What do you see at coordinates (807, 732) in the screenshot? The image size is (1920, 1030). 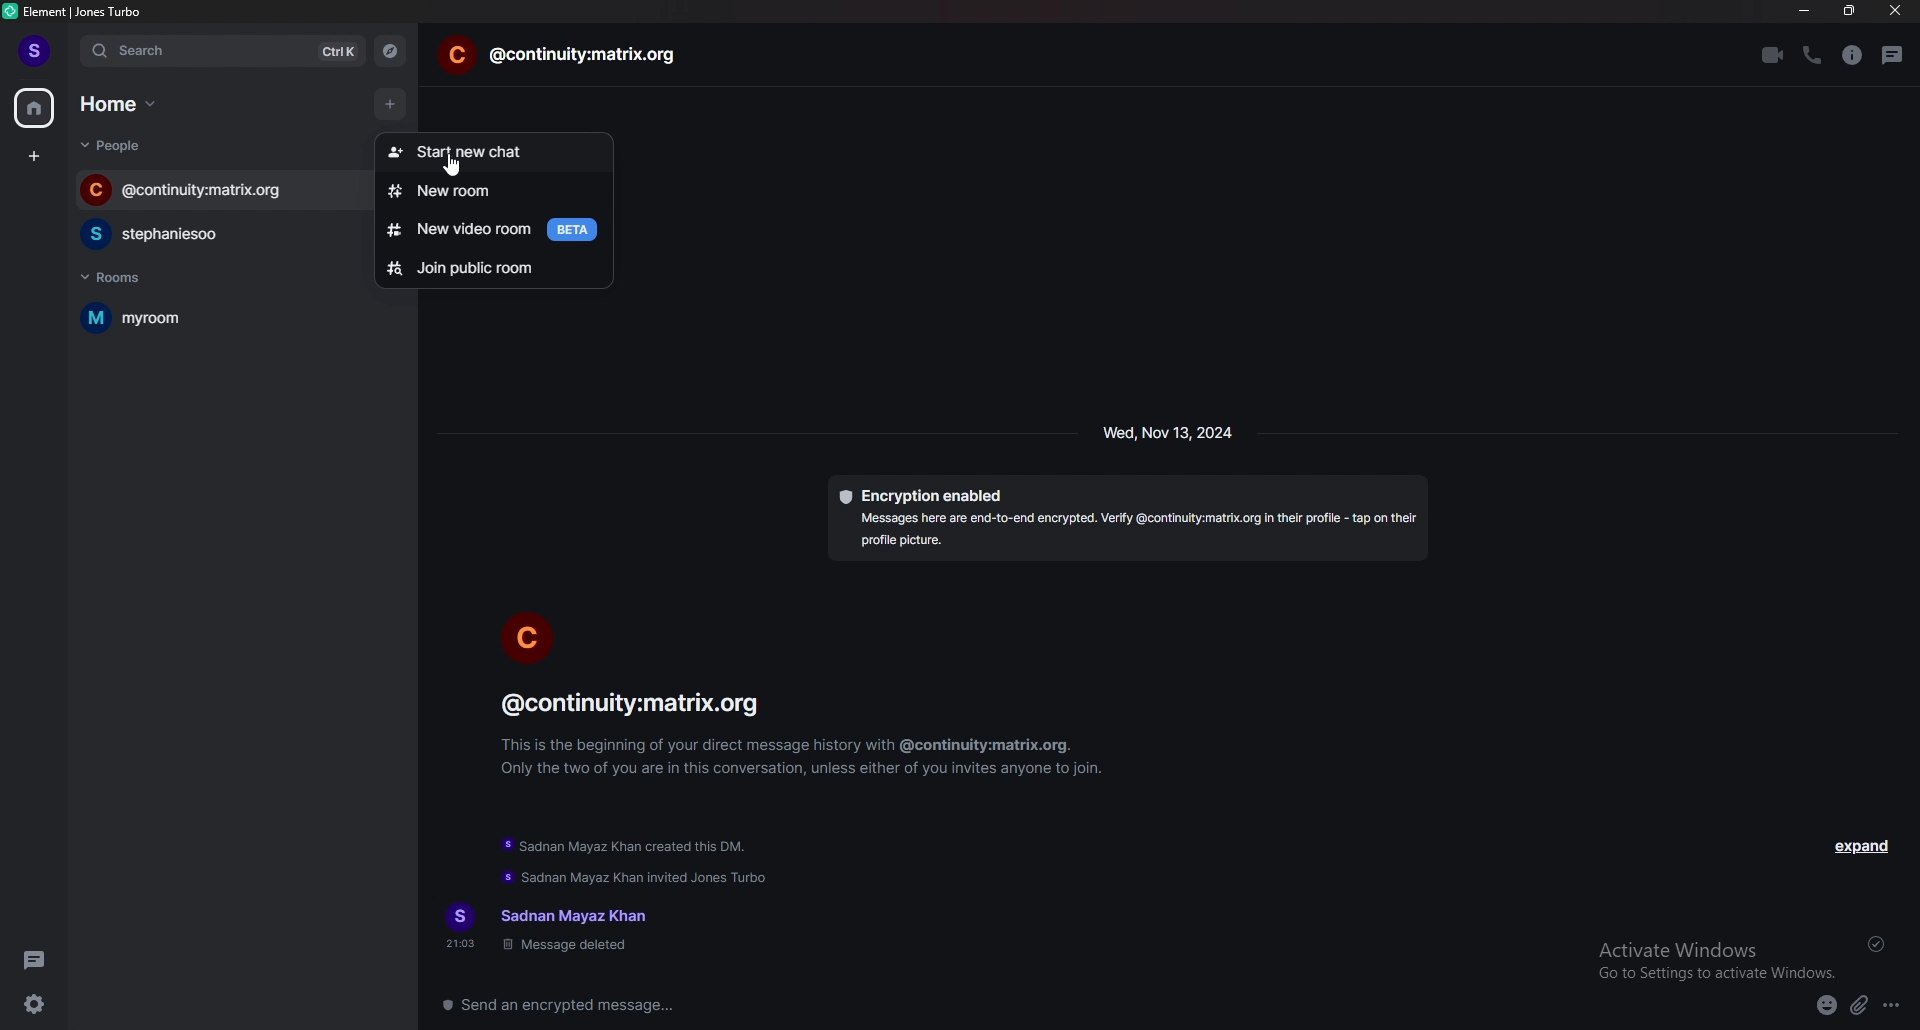 I see `info` at bounding box center [807, 732].